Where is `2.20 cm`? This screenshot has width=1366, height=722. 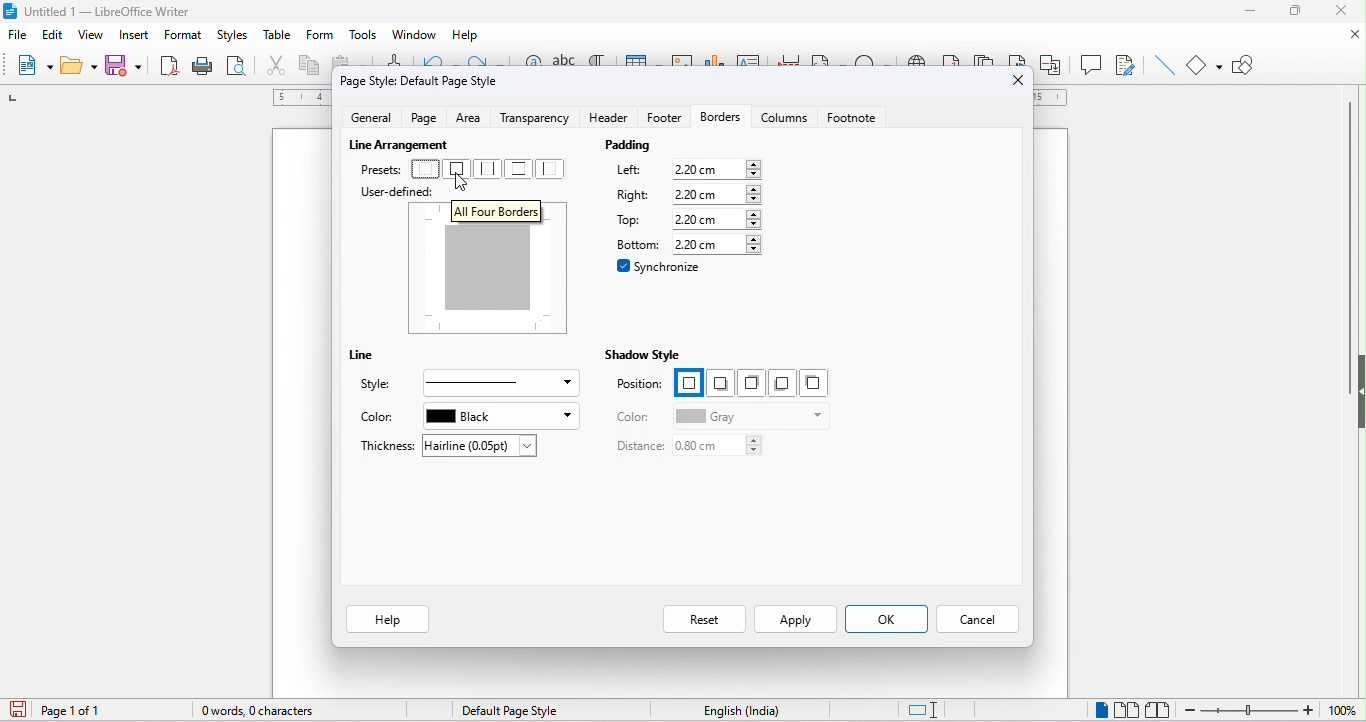 2.20 cm is located at coordinates (717, 219).